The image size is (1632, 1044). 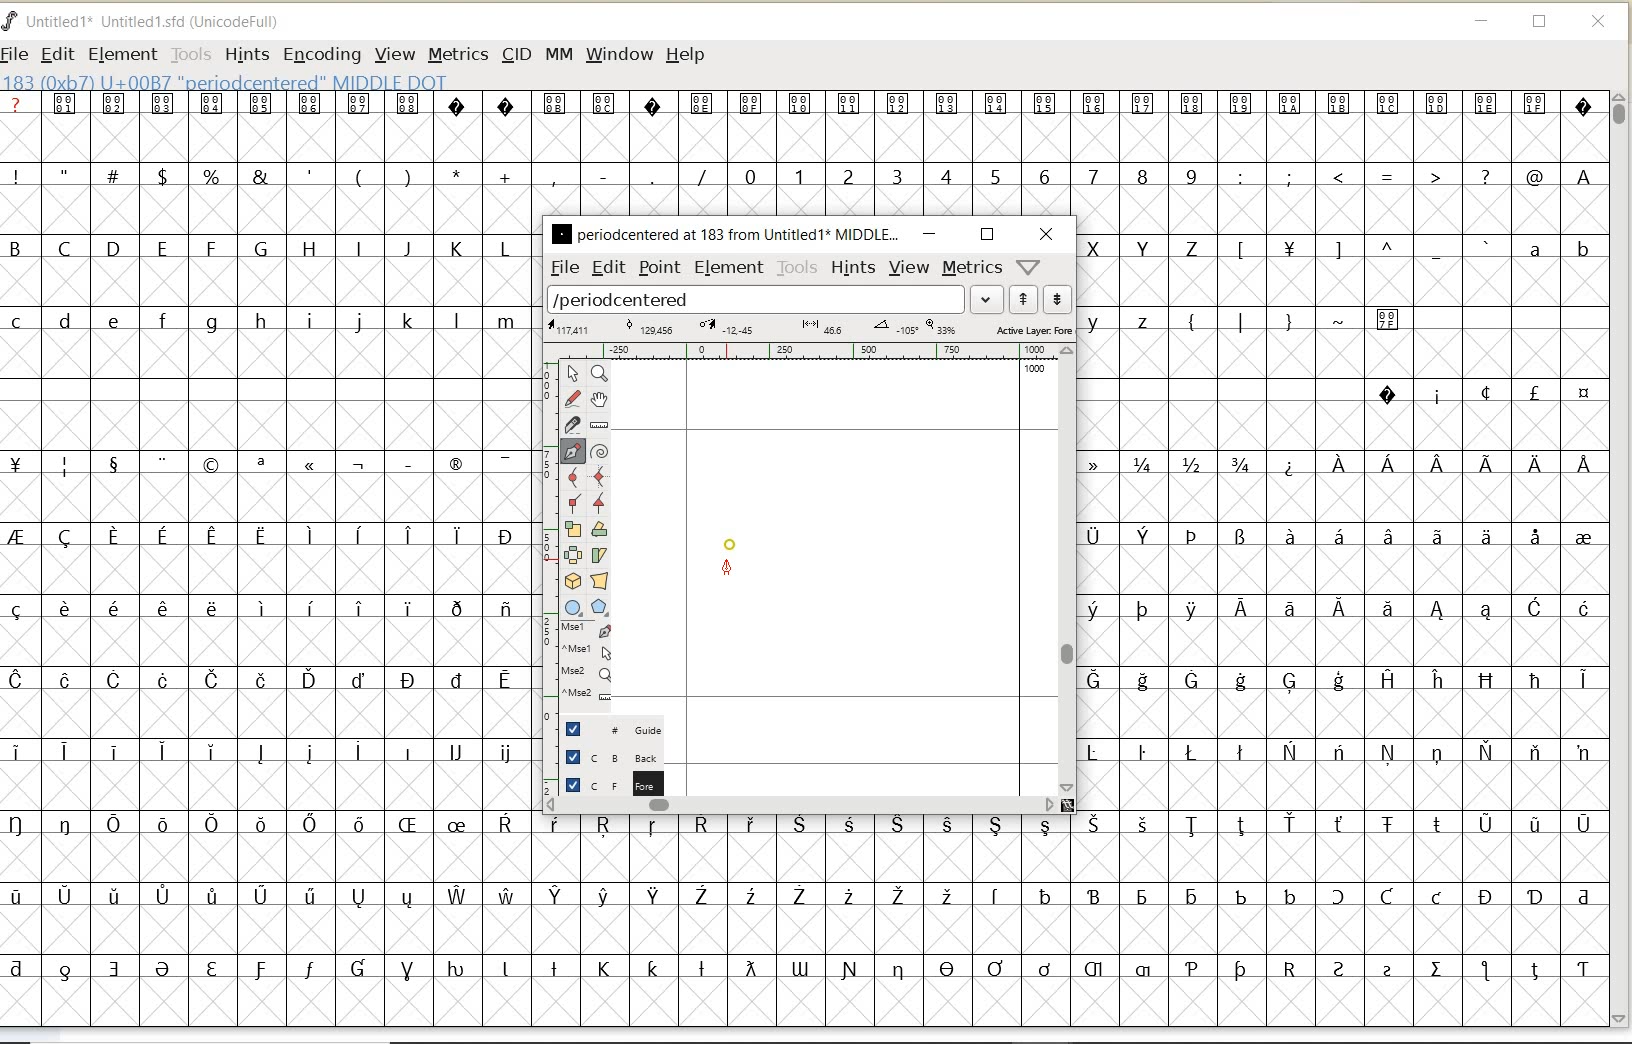 What do you see at coordinates (1147, 247) in the screenshot?
I see `uppercase letters` at bounding box center [1147, 247].